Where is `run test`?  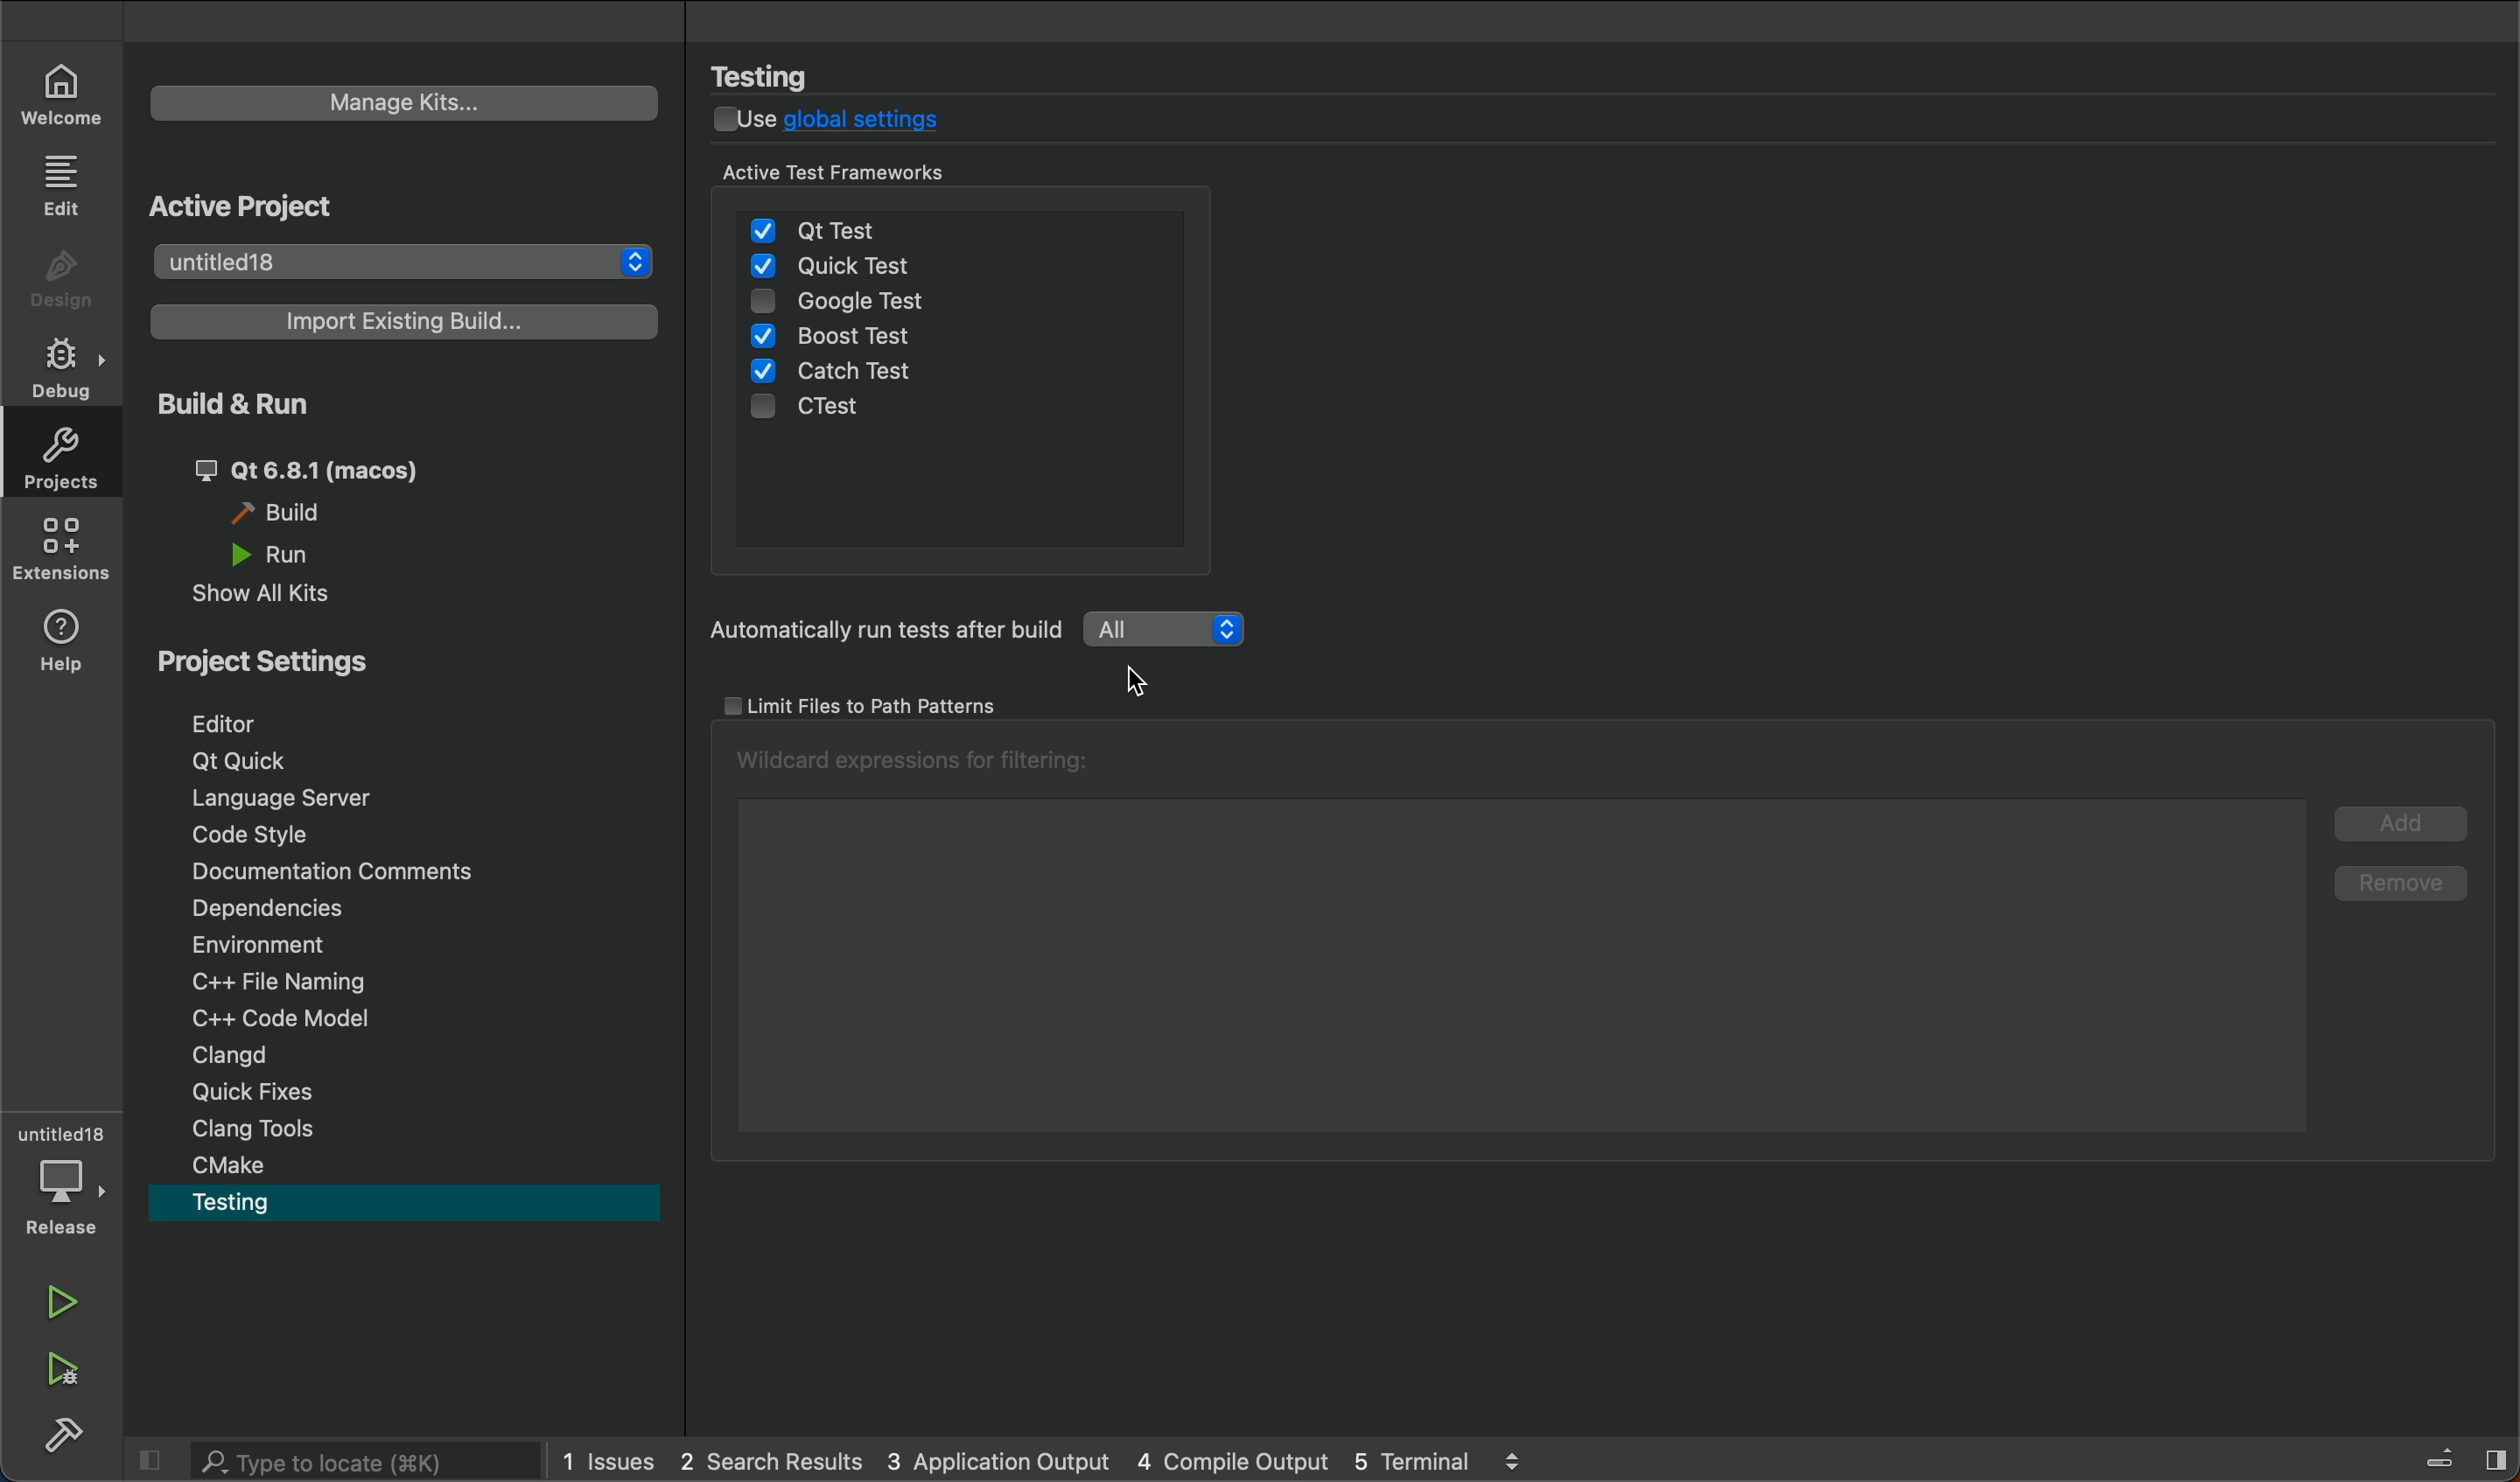 run test is located at coordinates (878, 632).